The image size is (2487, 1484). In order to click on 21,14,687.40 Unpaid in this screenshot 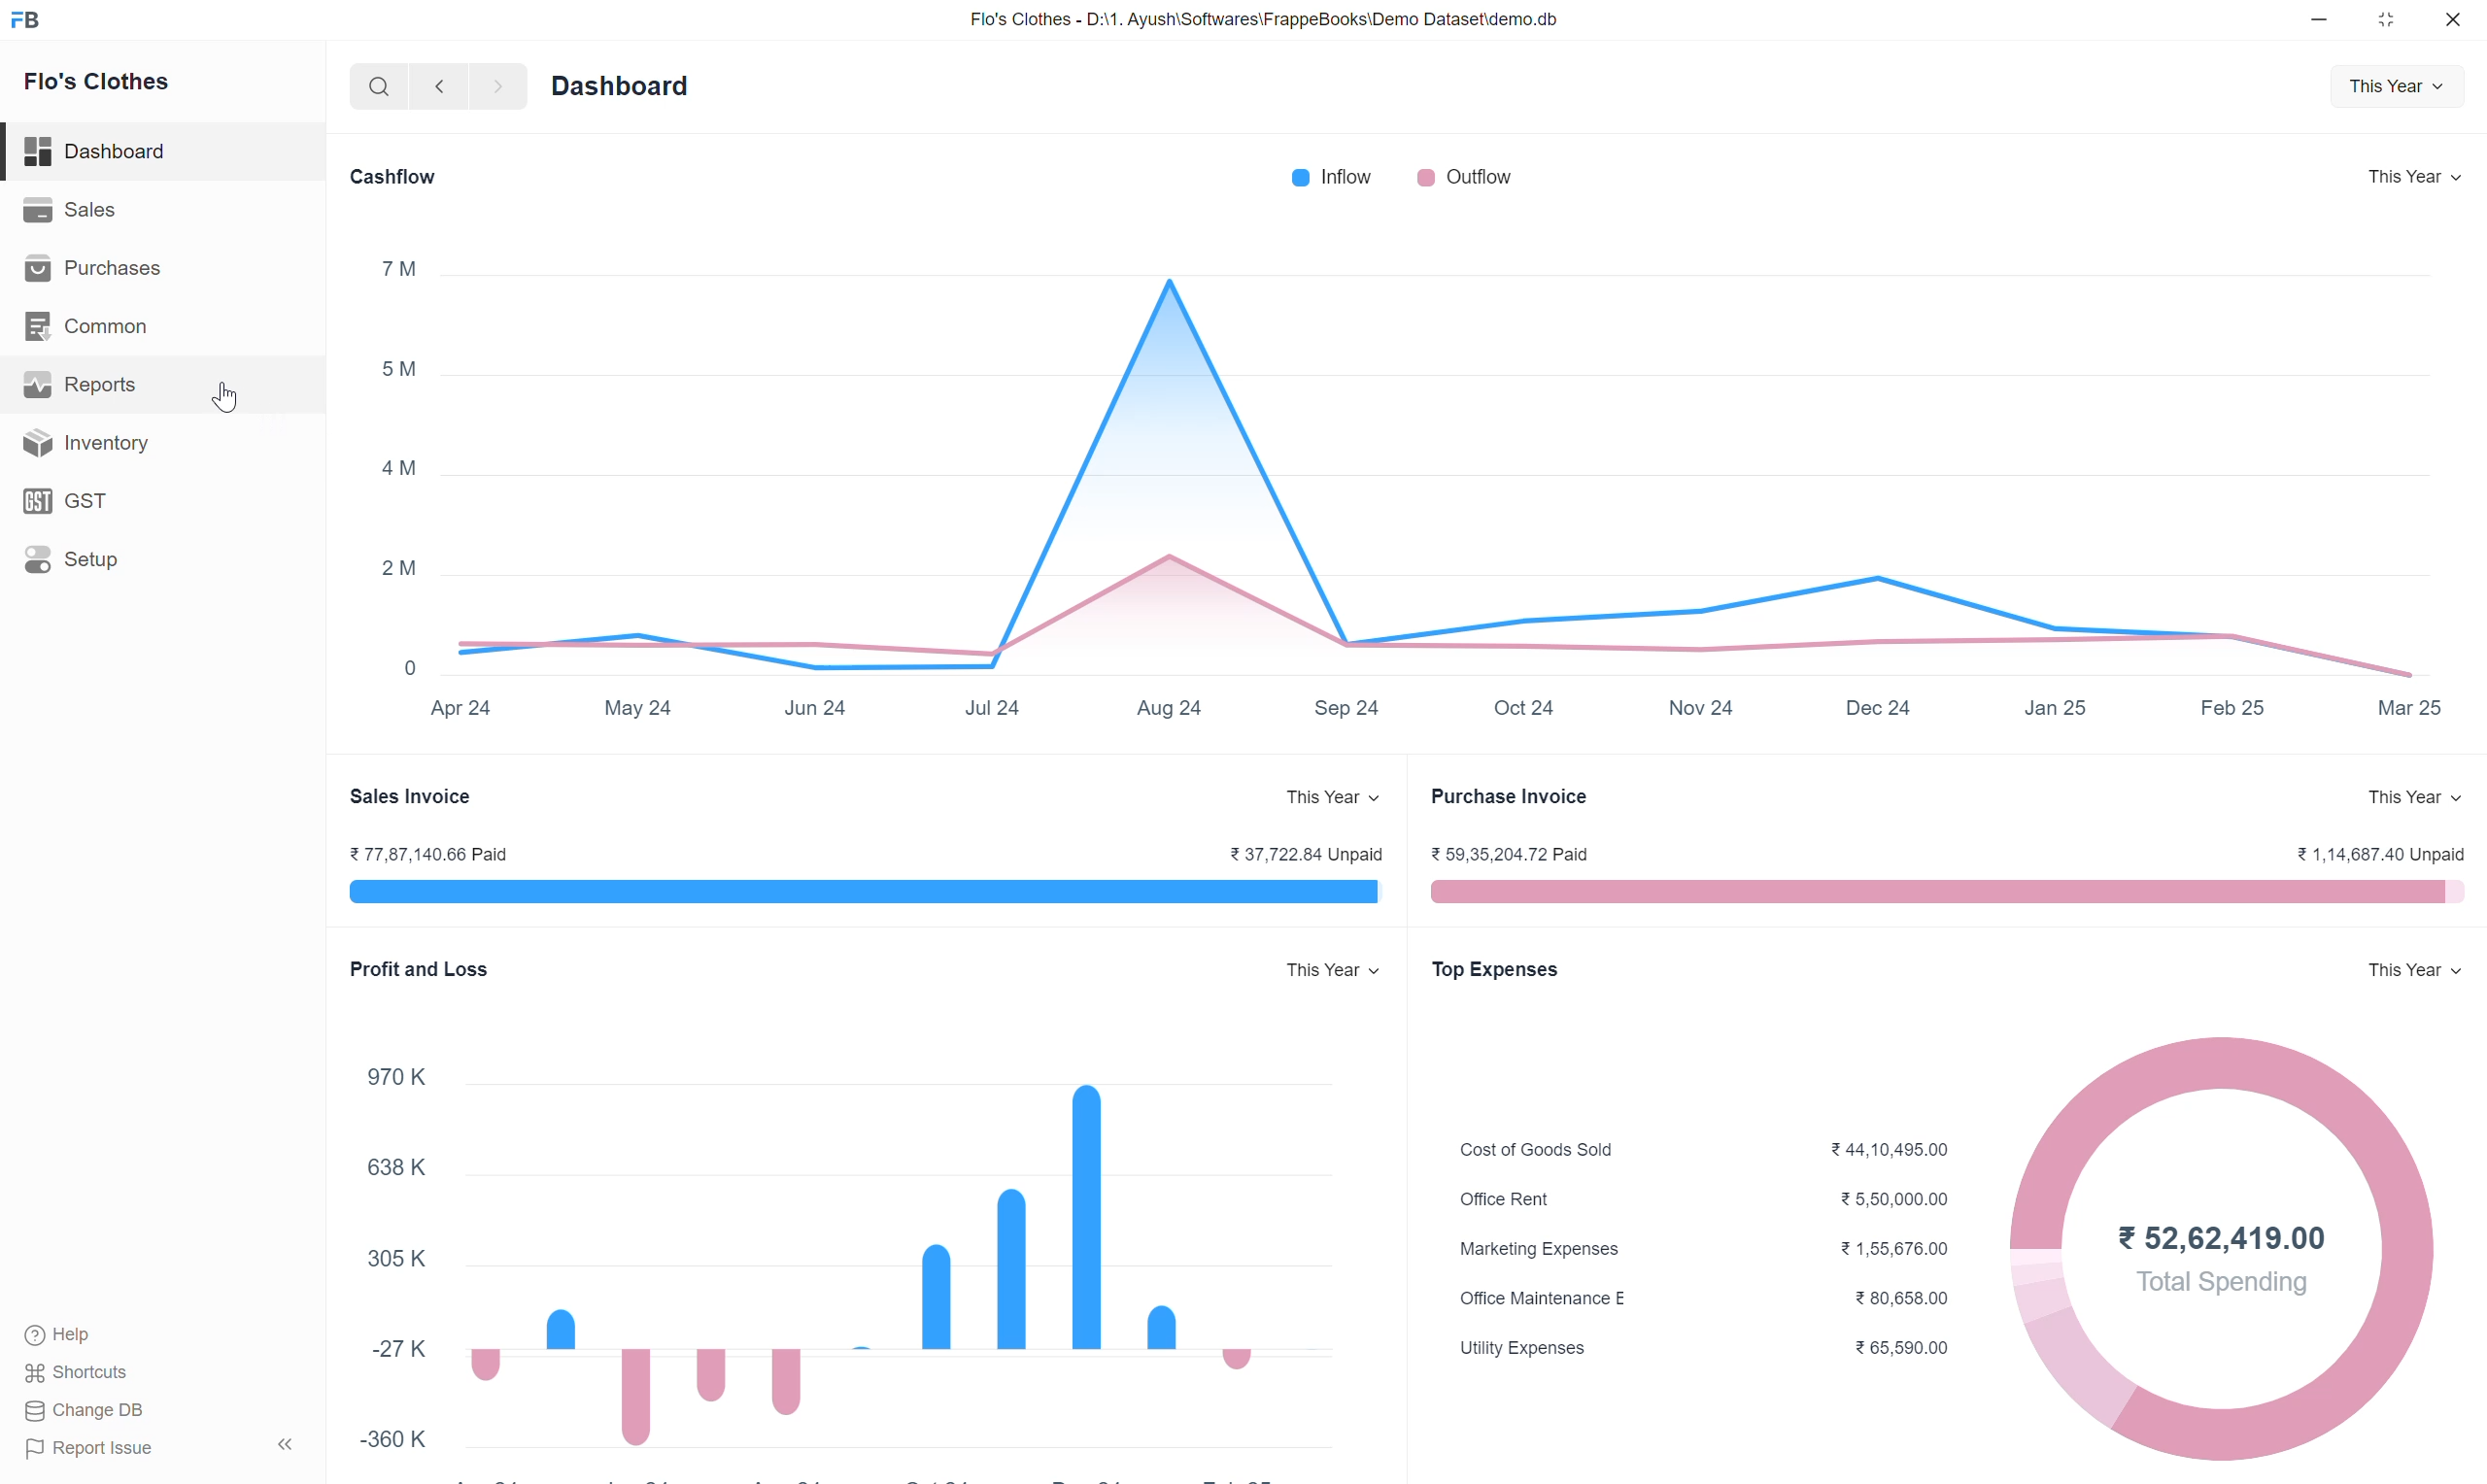, I will do `click(2367, 856)`.